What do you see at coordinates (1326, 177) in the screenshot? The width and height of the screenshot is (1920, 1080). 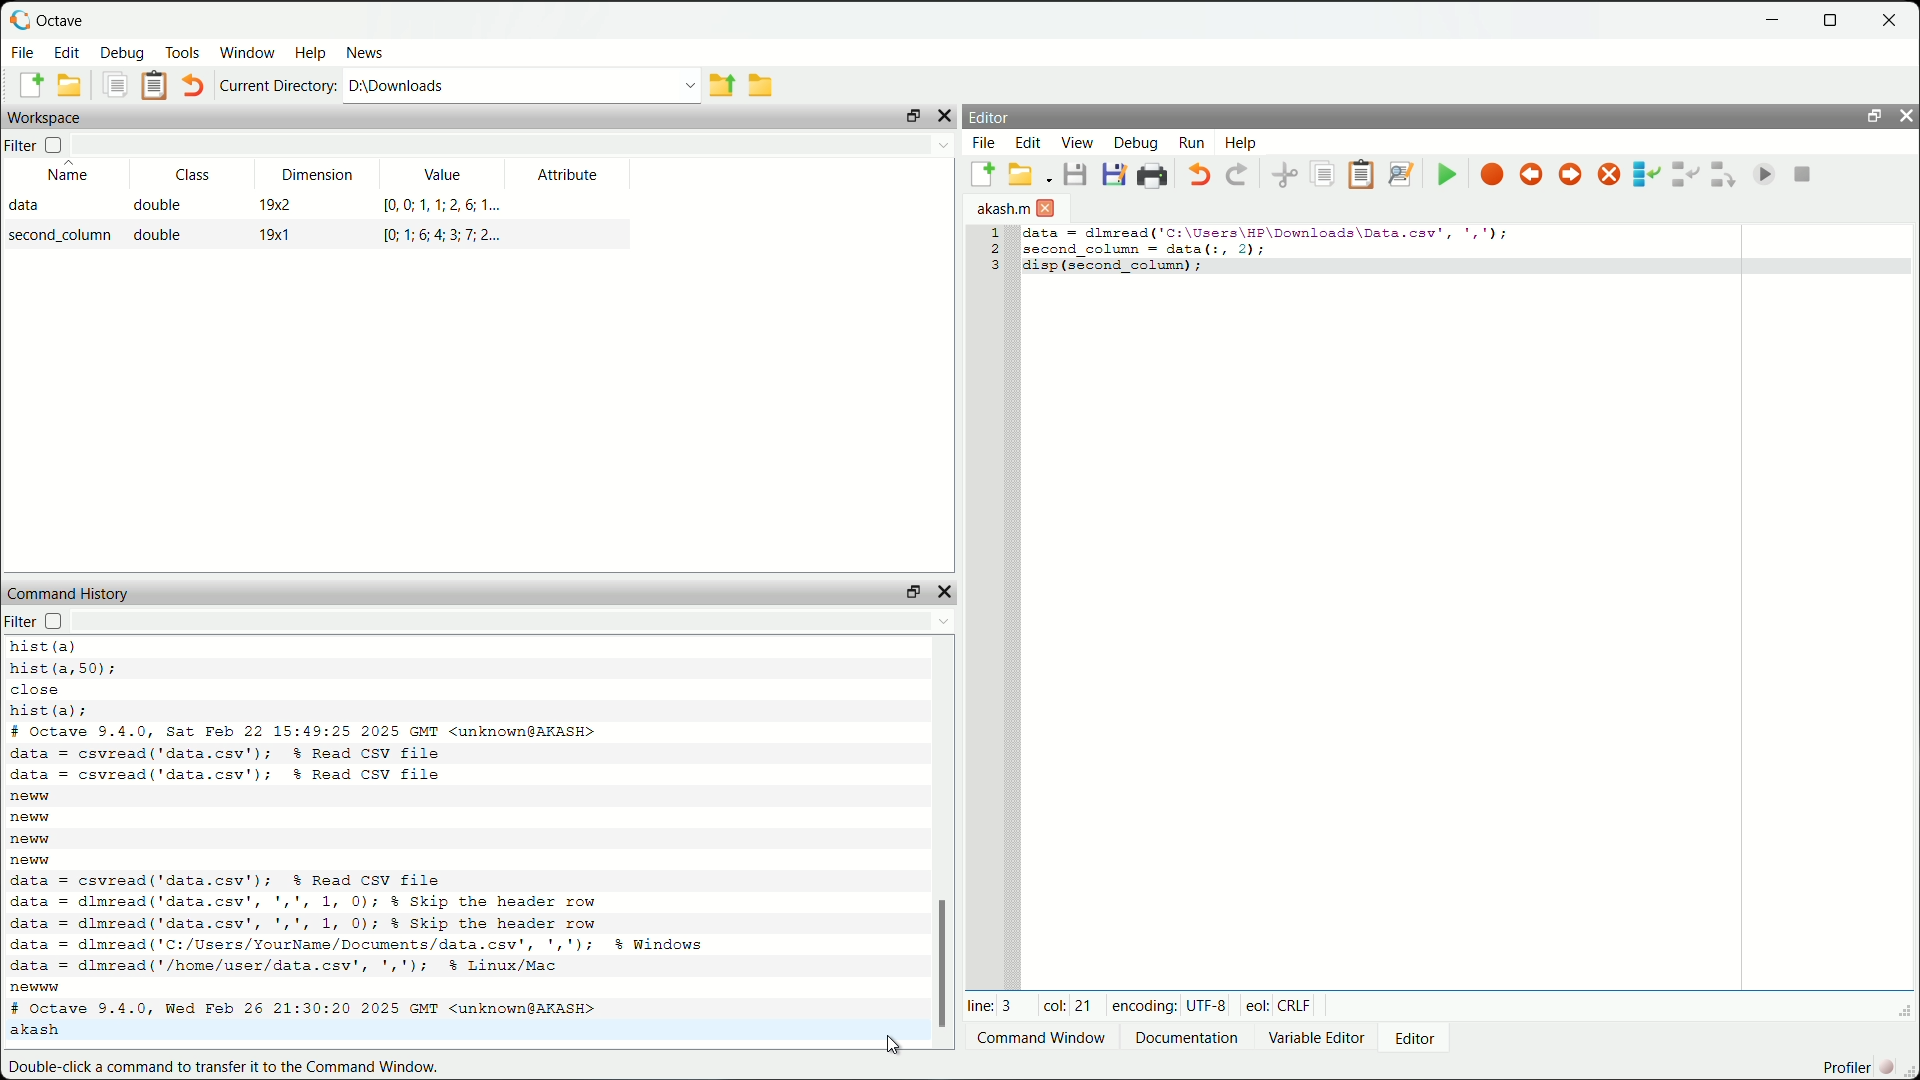 I see `copy` at bounding box center [1326, 177].